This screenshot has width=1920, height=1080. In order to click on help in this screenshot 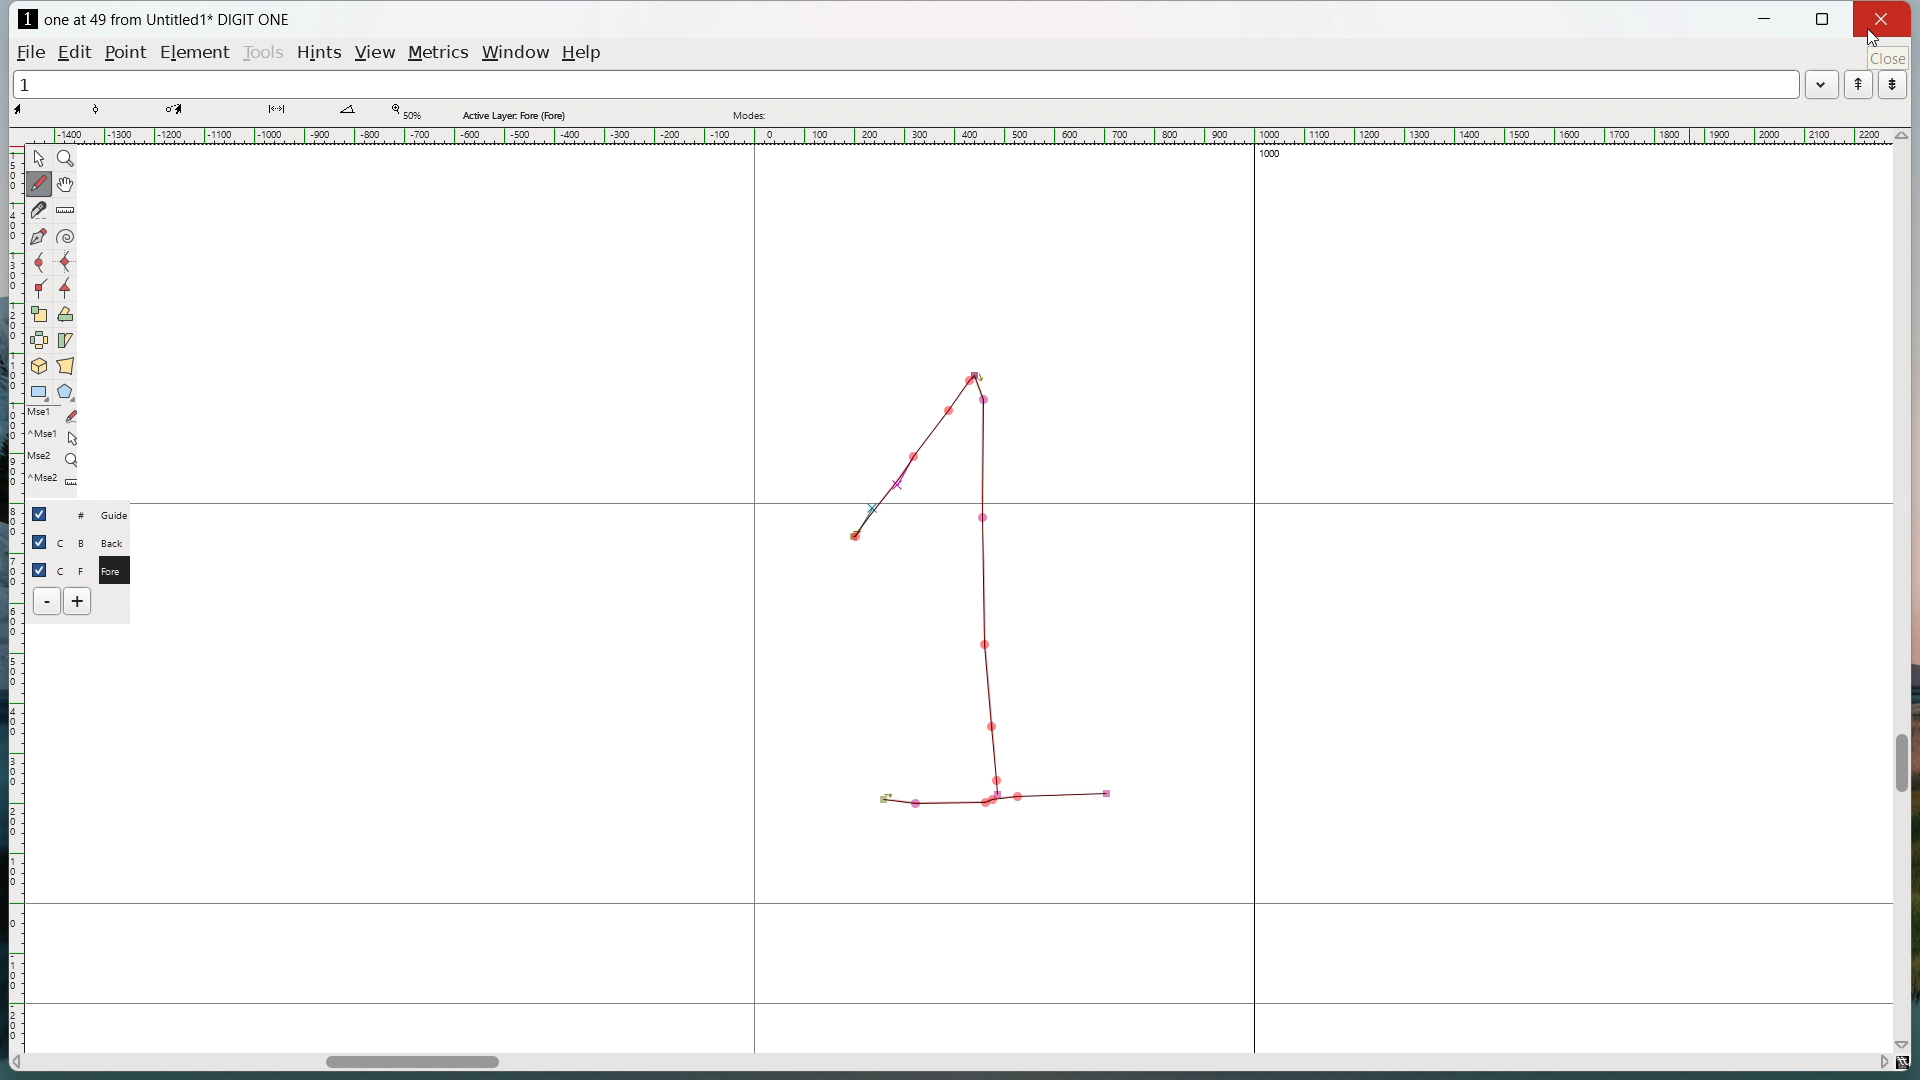, I will do `click(583, 53)`.